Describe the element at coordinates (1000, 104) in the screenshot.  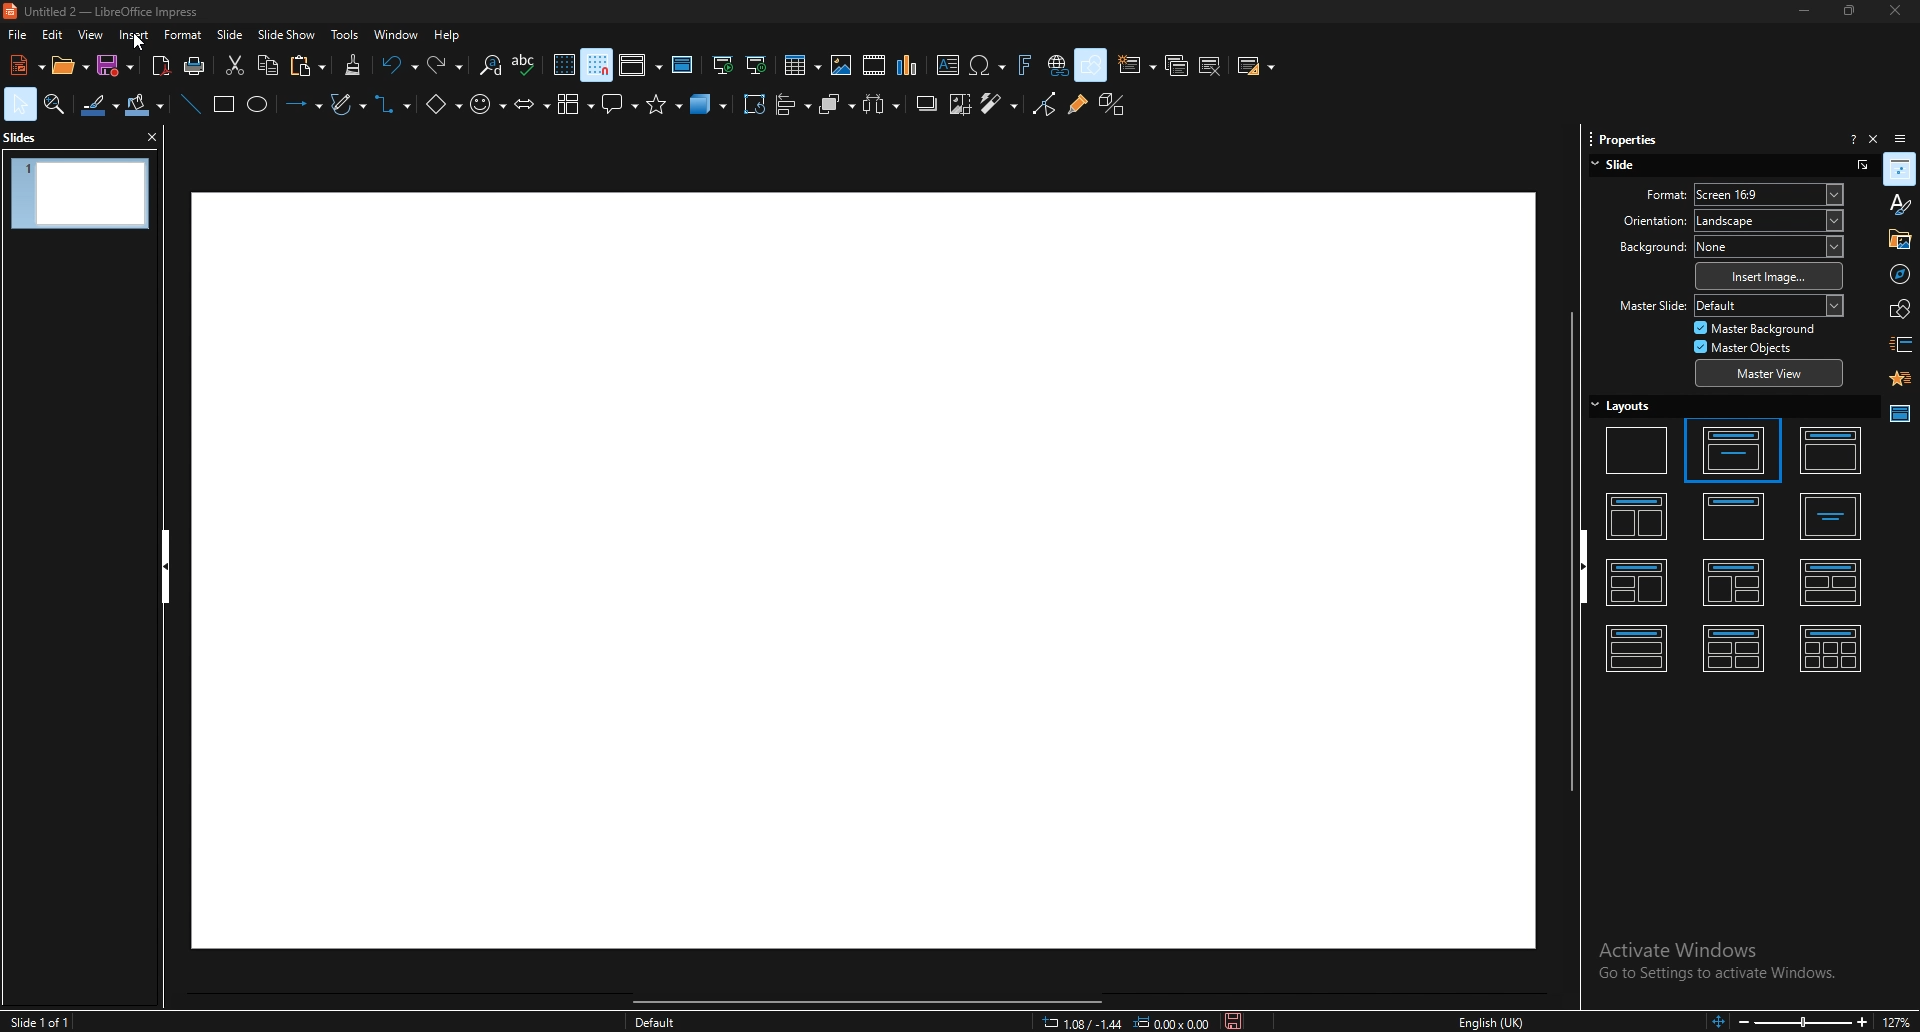
I see `filter` at that location.